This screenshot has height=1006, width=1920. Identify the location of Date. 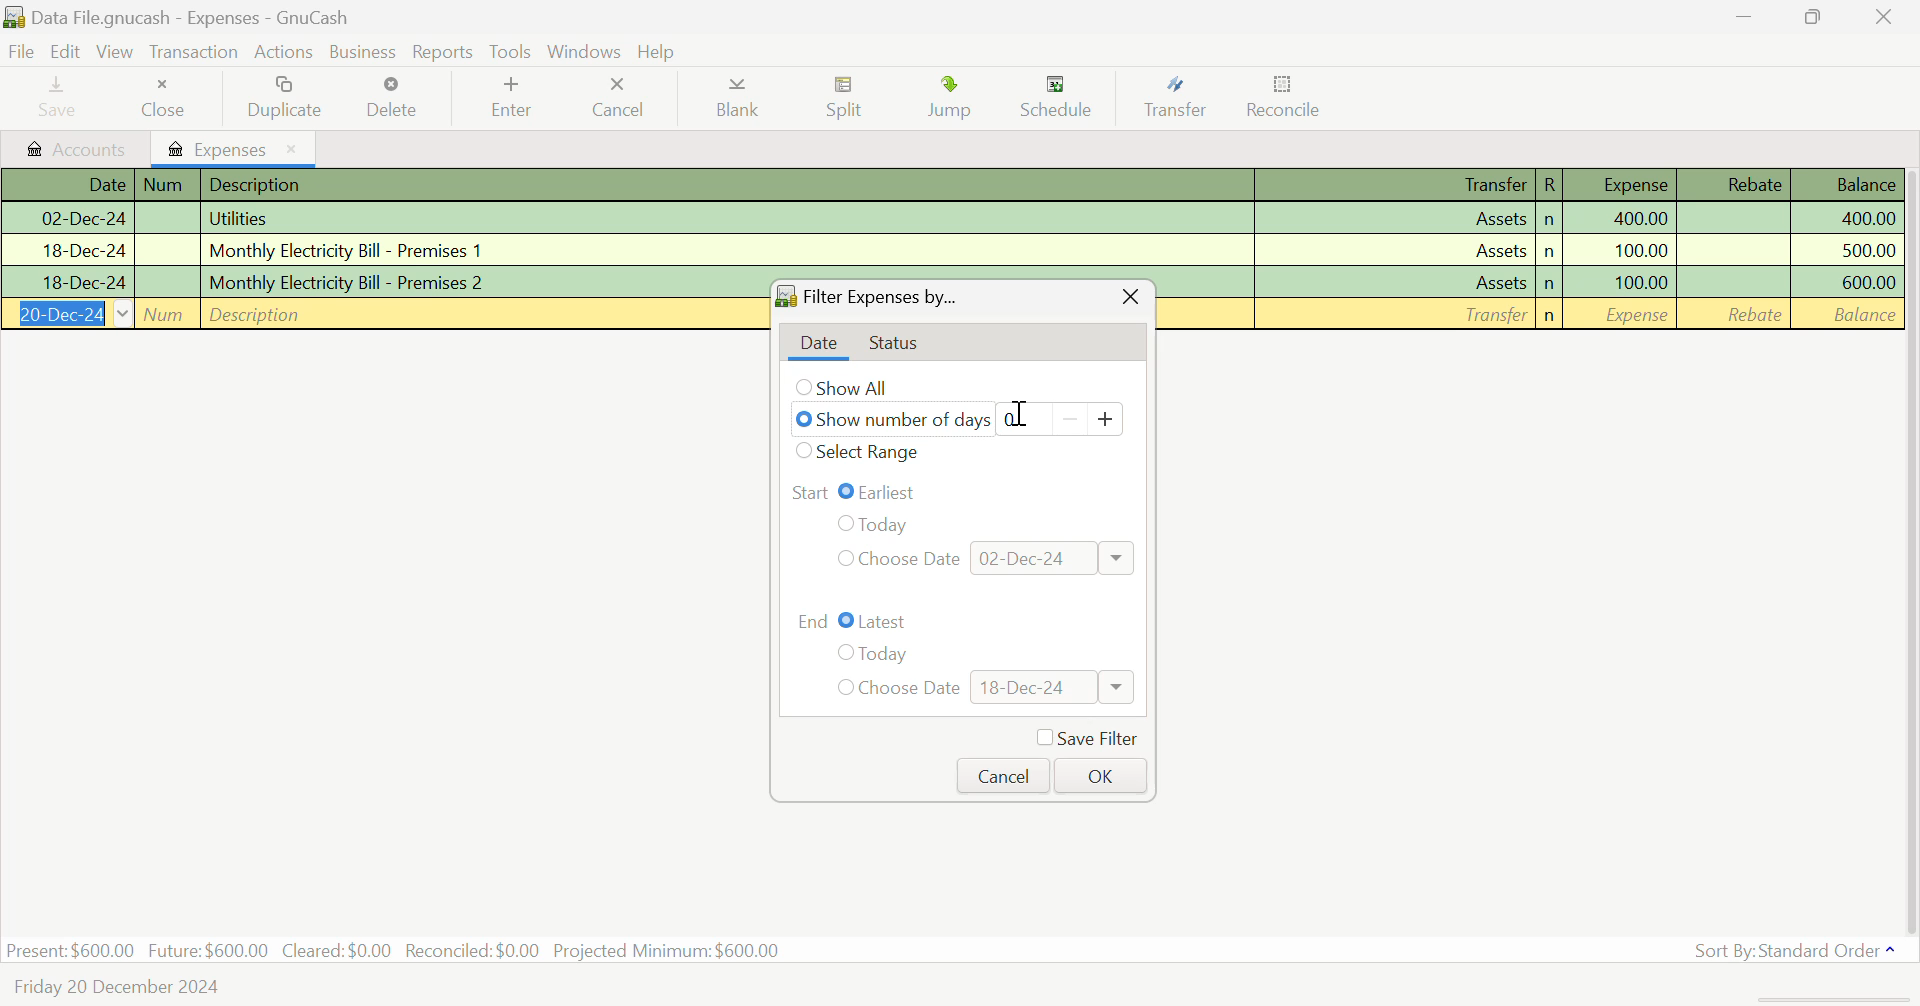
(67, 185).